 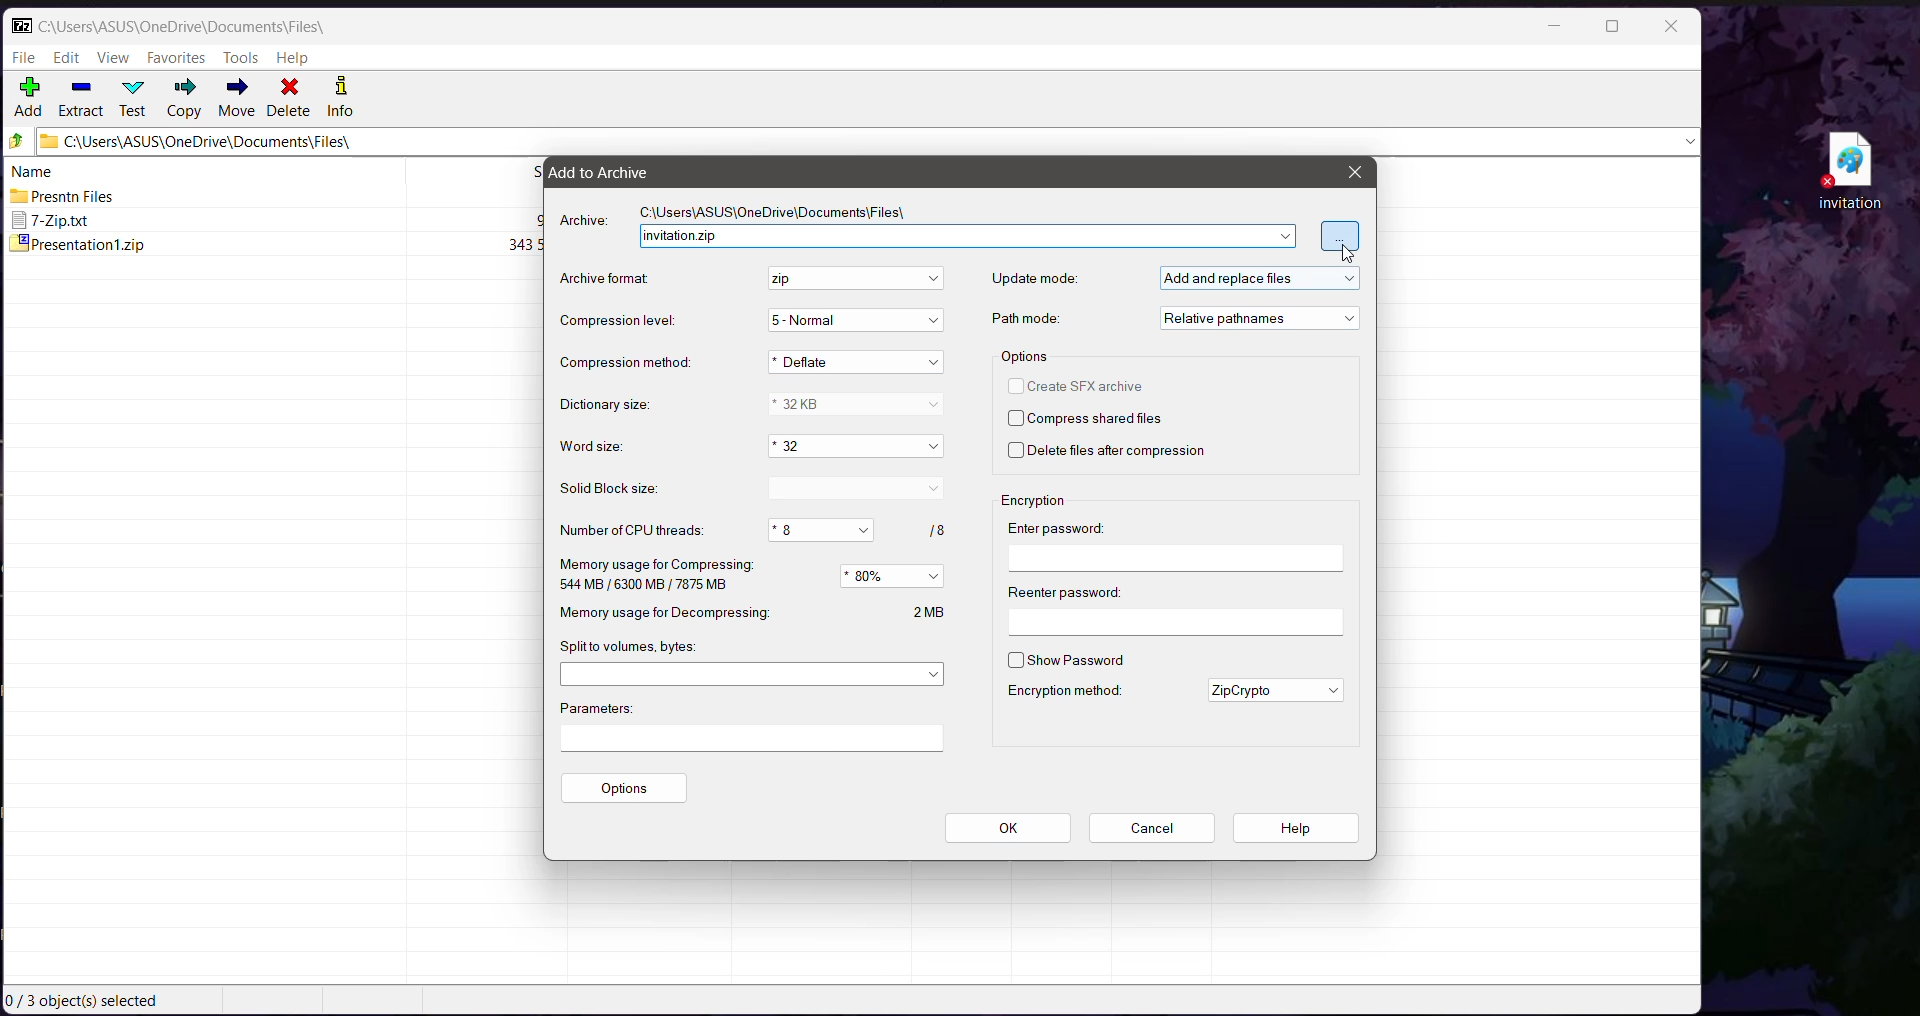 What do you see at coordinates (1083, 385) in the screenshot?
I see `Create SFX archive - click to enable/disable` at bounding box center [1083, 385].